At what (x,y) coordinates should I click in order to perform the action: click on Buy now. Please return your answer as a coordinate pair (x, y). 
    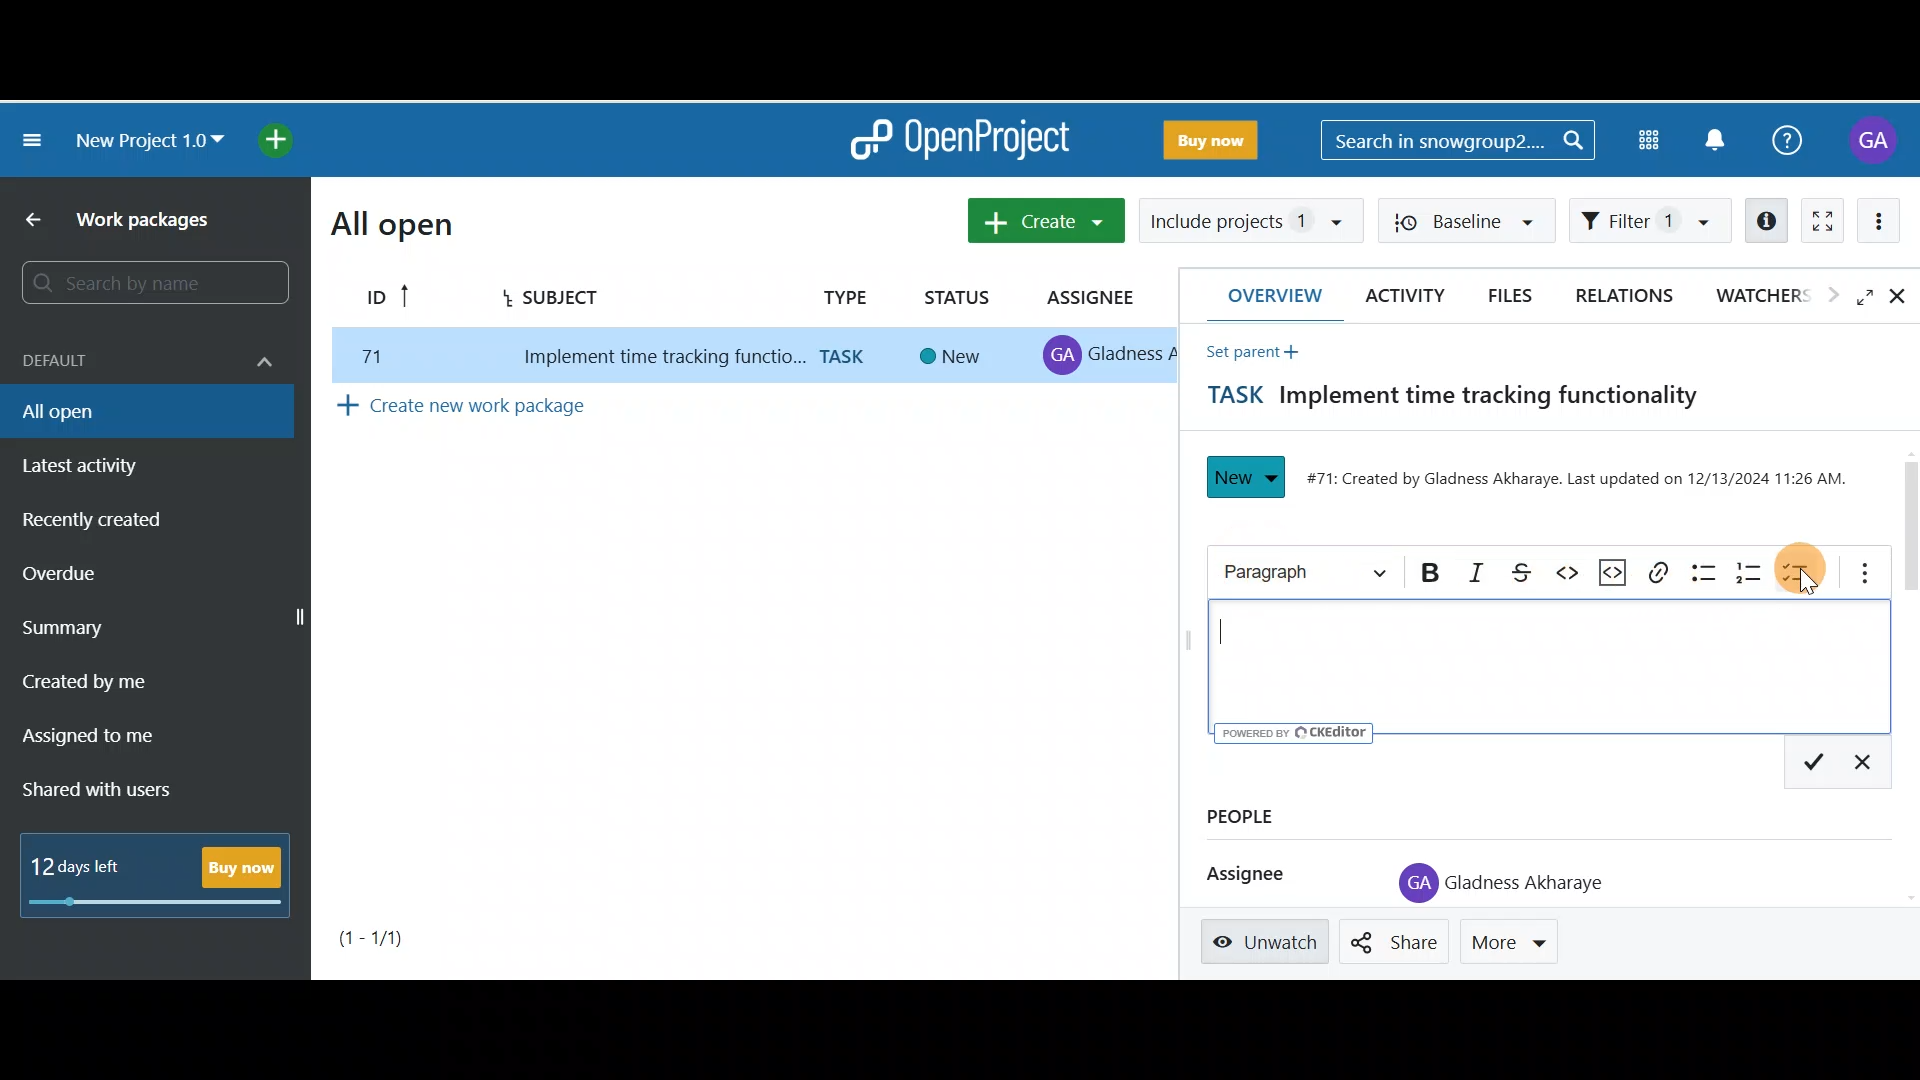
    Looking at the image, I should click on (1208, 141).